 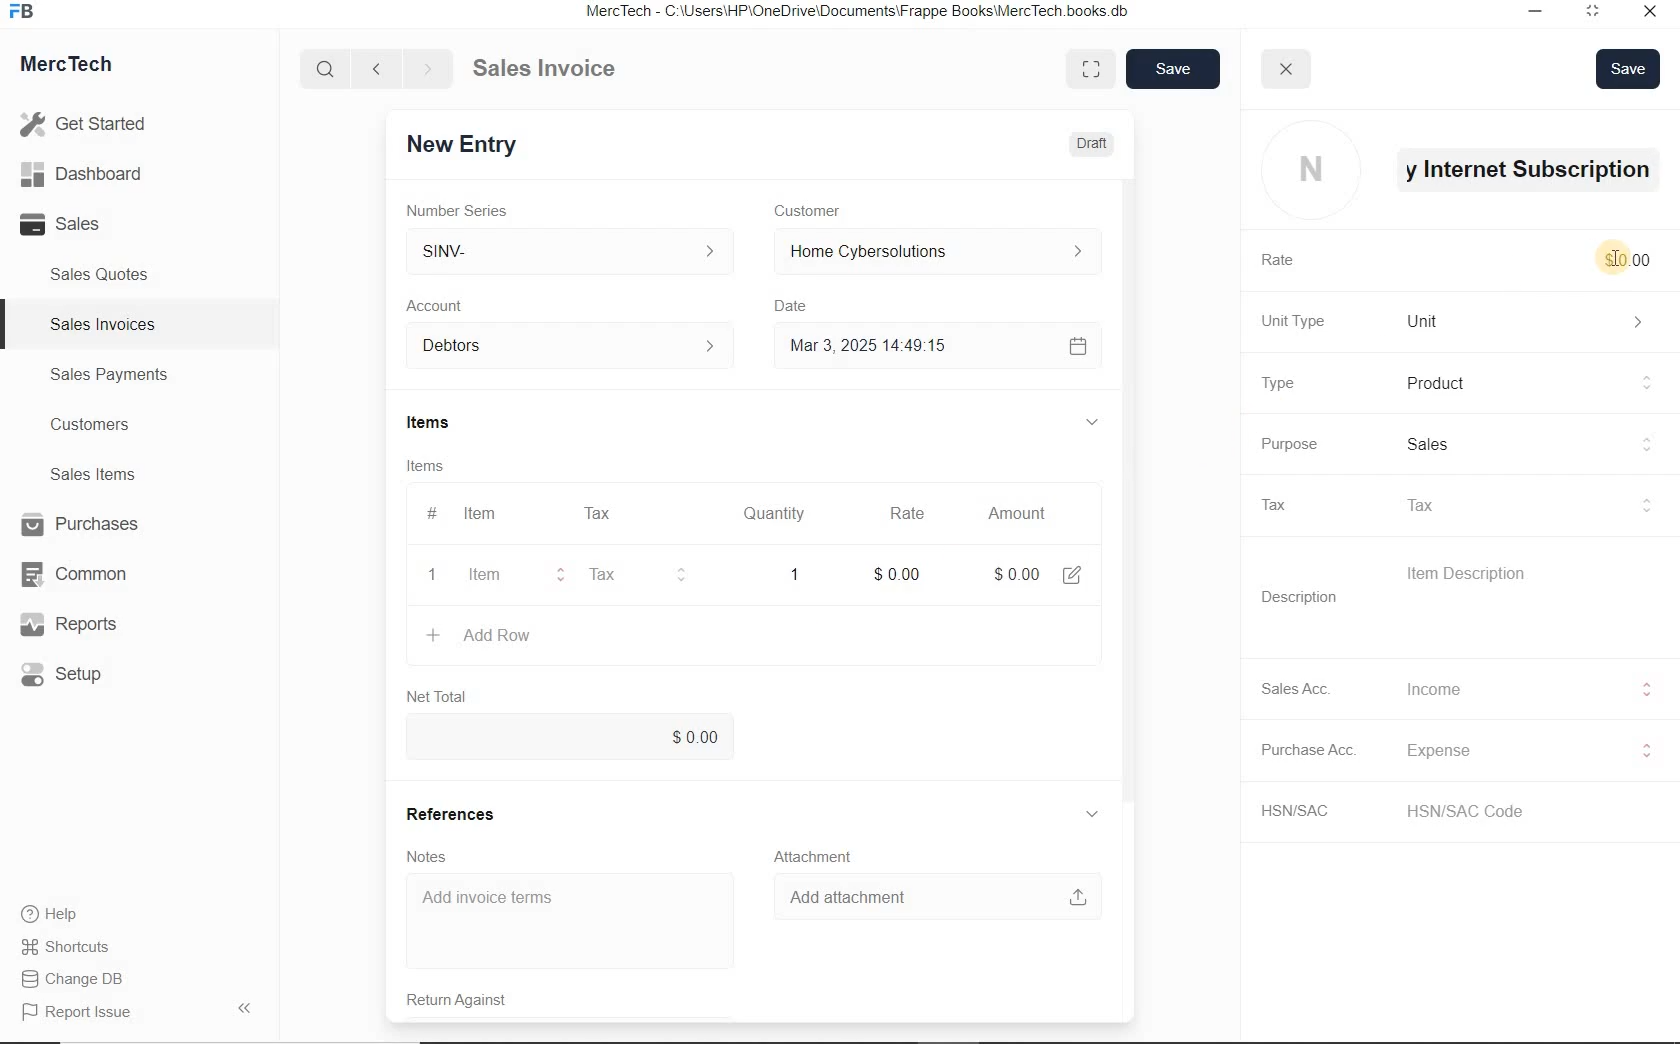 What do you see at coordinates (931, 252) in the screenshot?
I see `Home Cyber Solutions` at bounding box center [931, 252].